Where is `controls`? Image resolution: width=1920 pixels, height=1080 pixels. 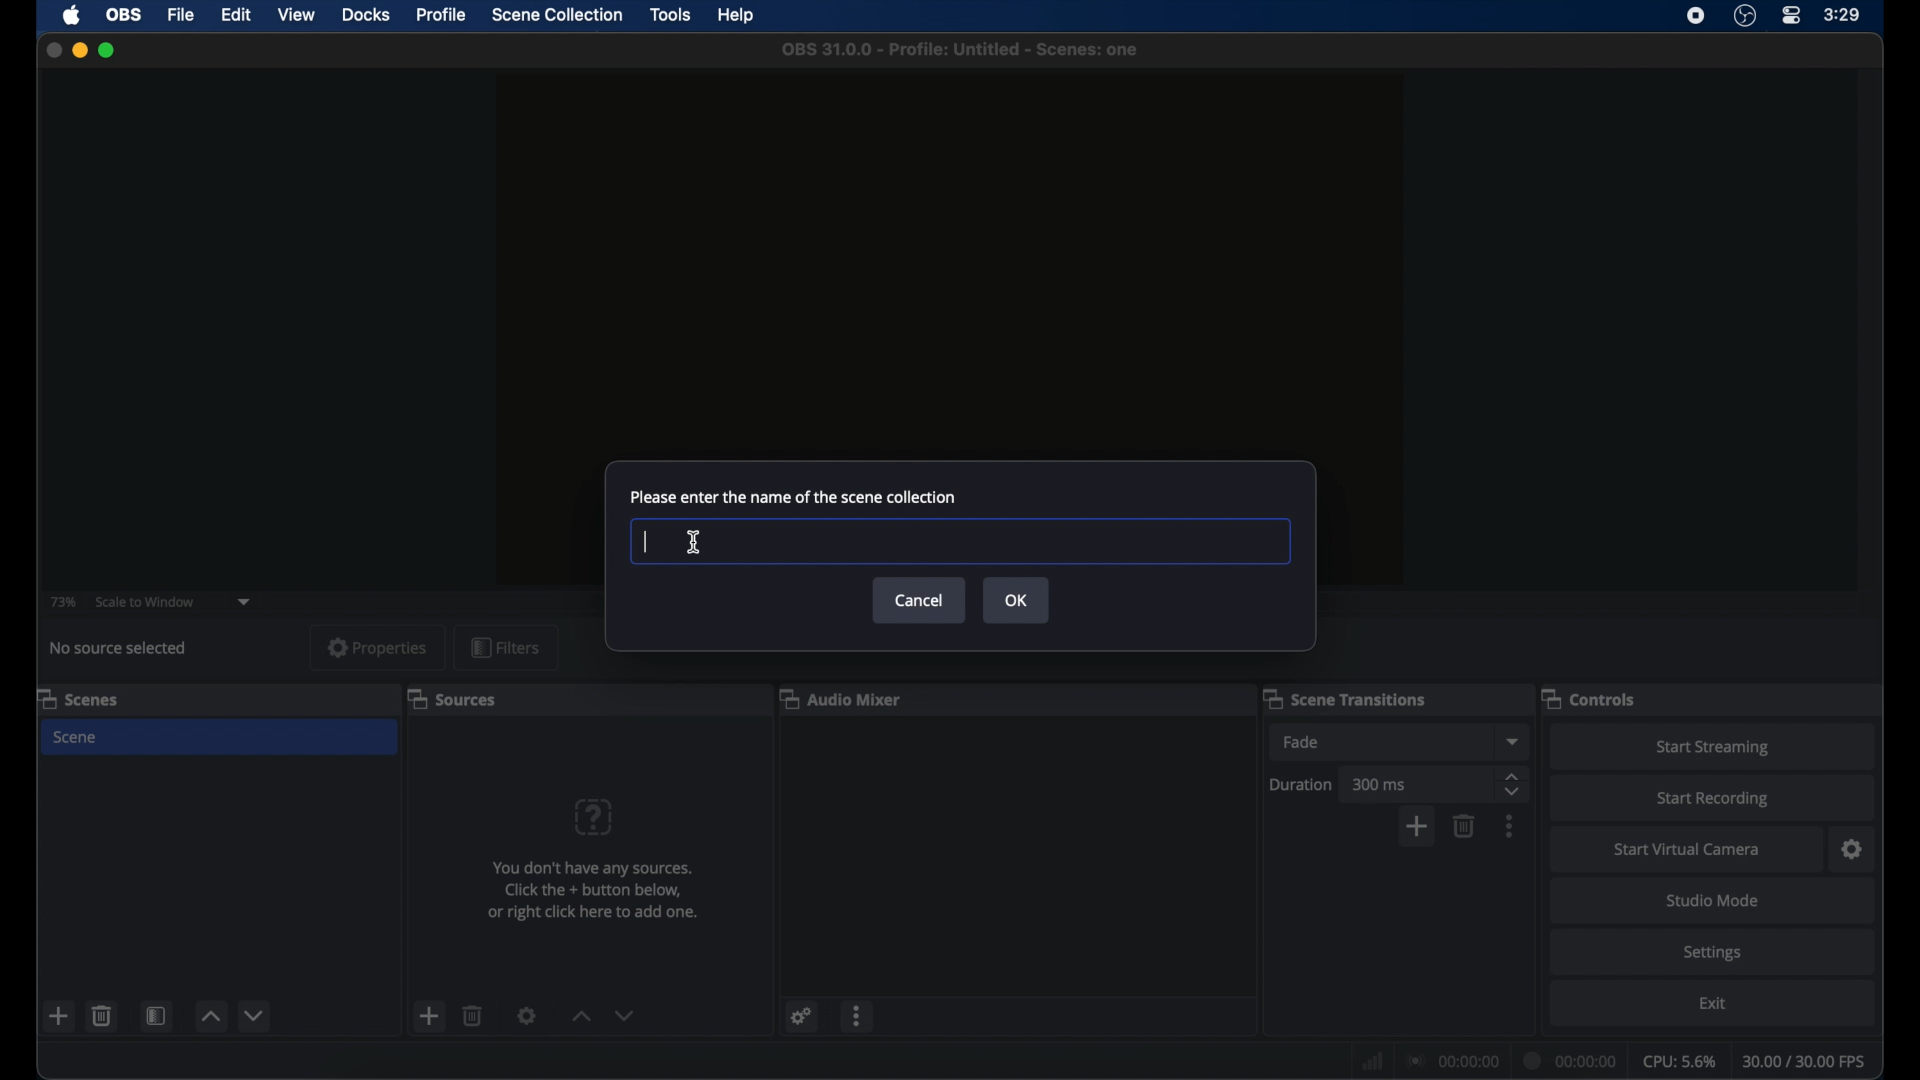
controls is located at coordinates (1590, 697).